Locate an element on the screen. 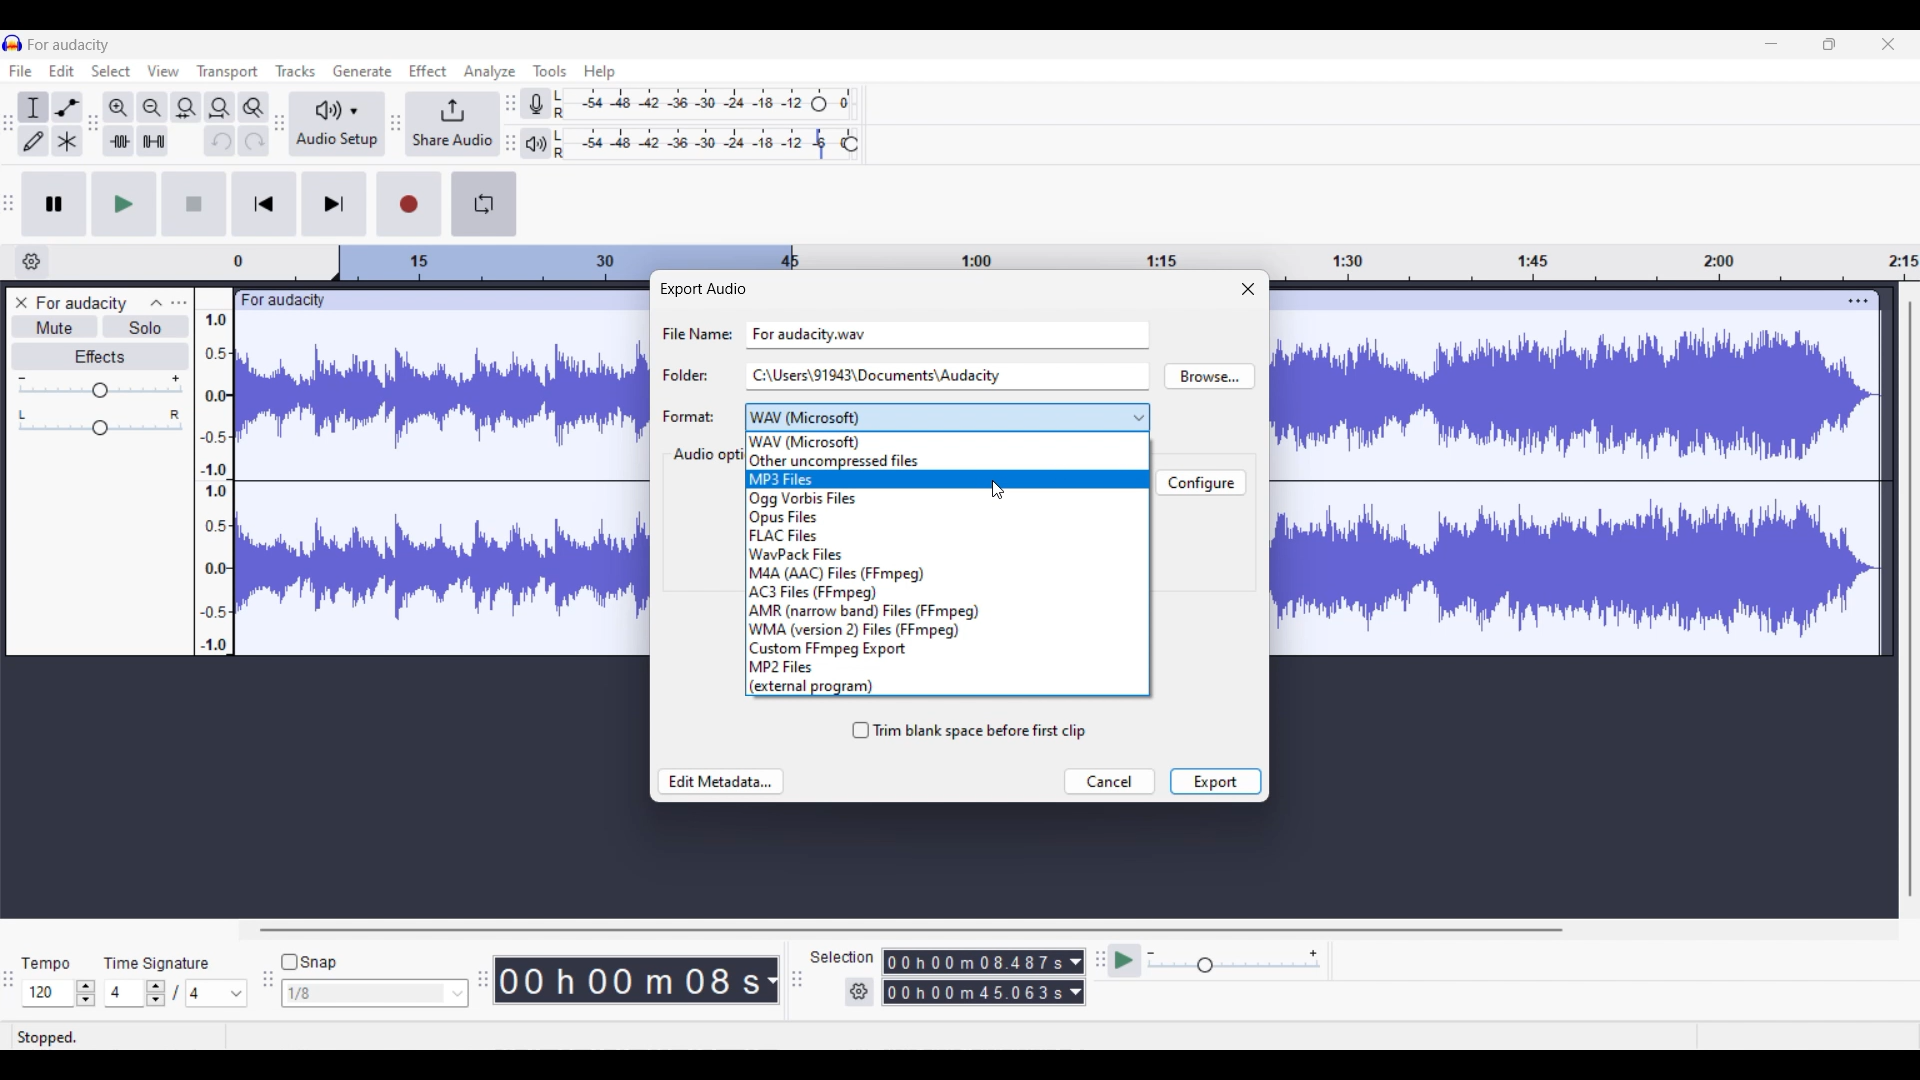 This screenshot has width=1920, height=1080. Scale to measure length of track is located at coordinates (1075, 255).